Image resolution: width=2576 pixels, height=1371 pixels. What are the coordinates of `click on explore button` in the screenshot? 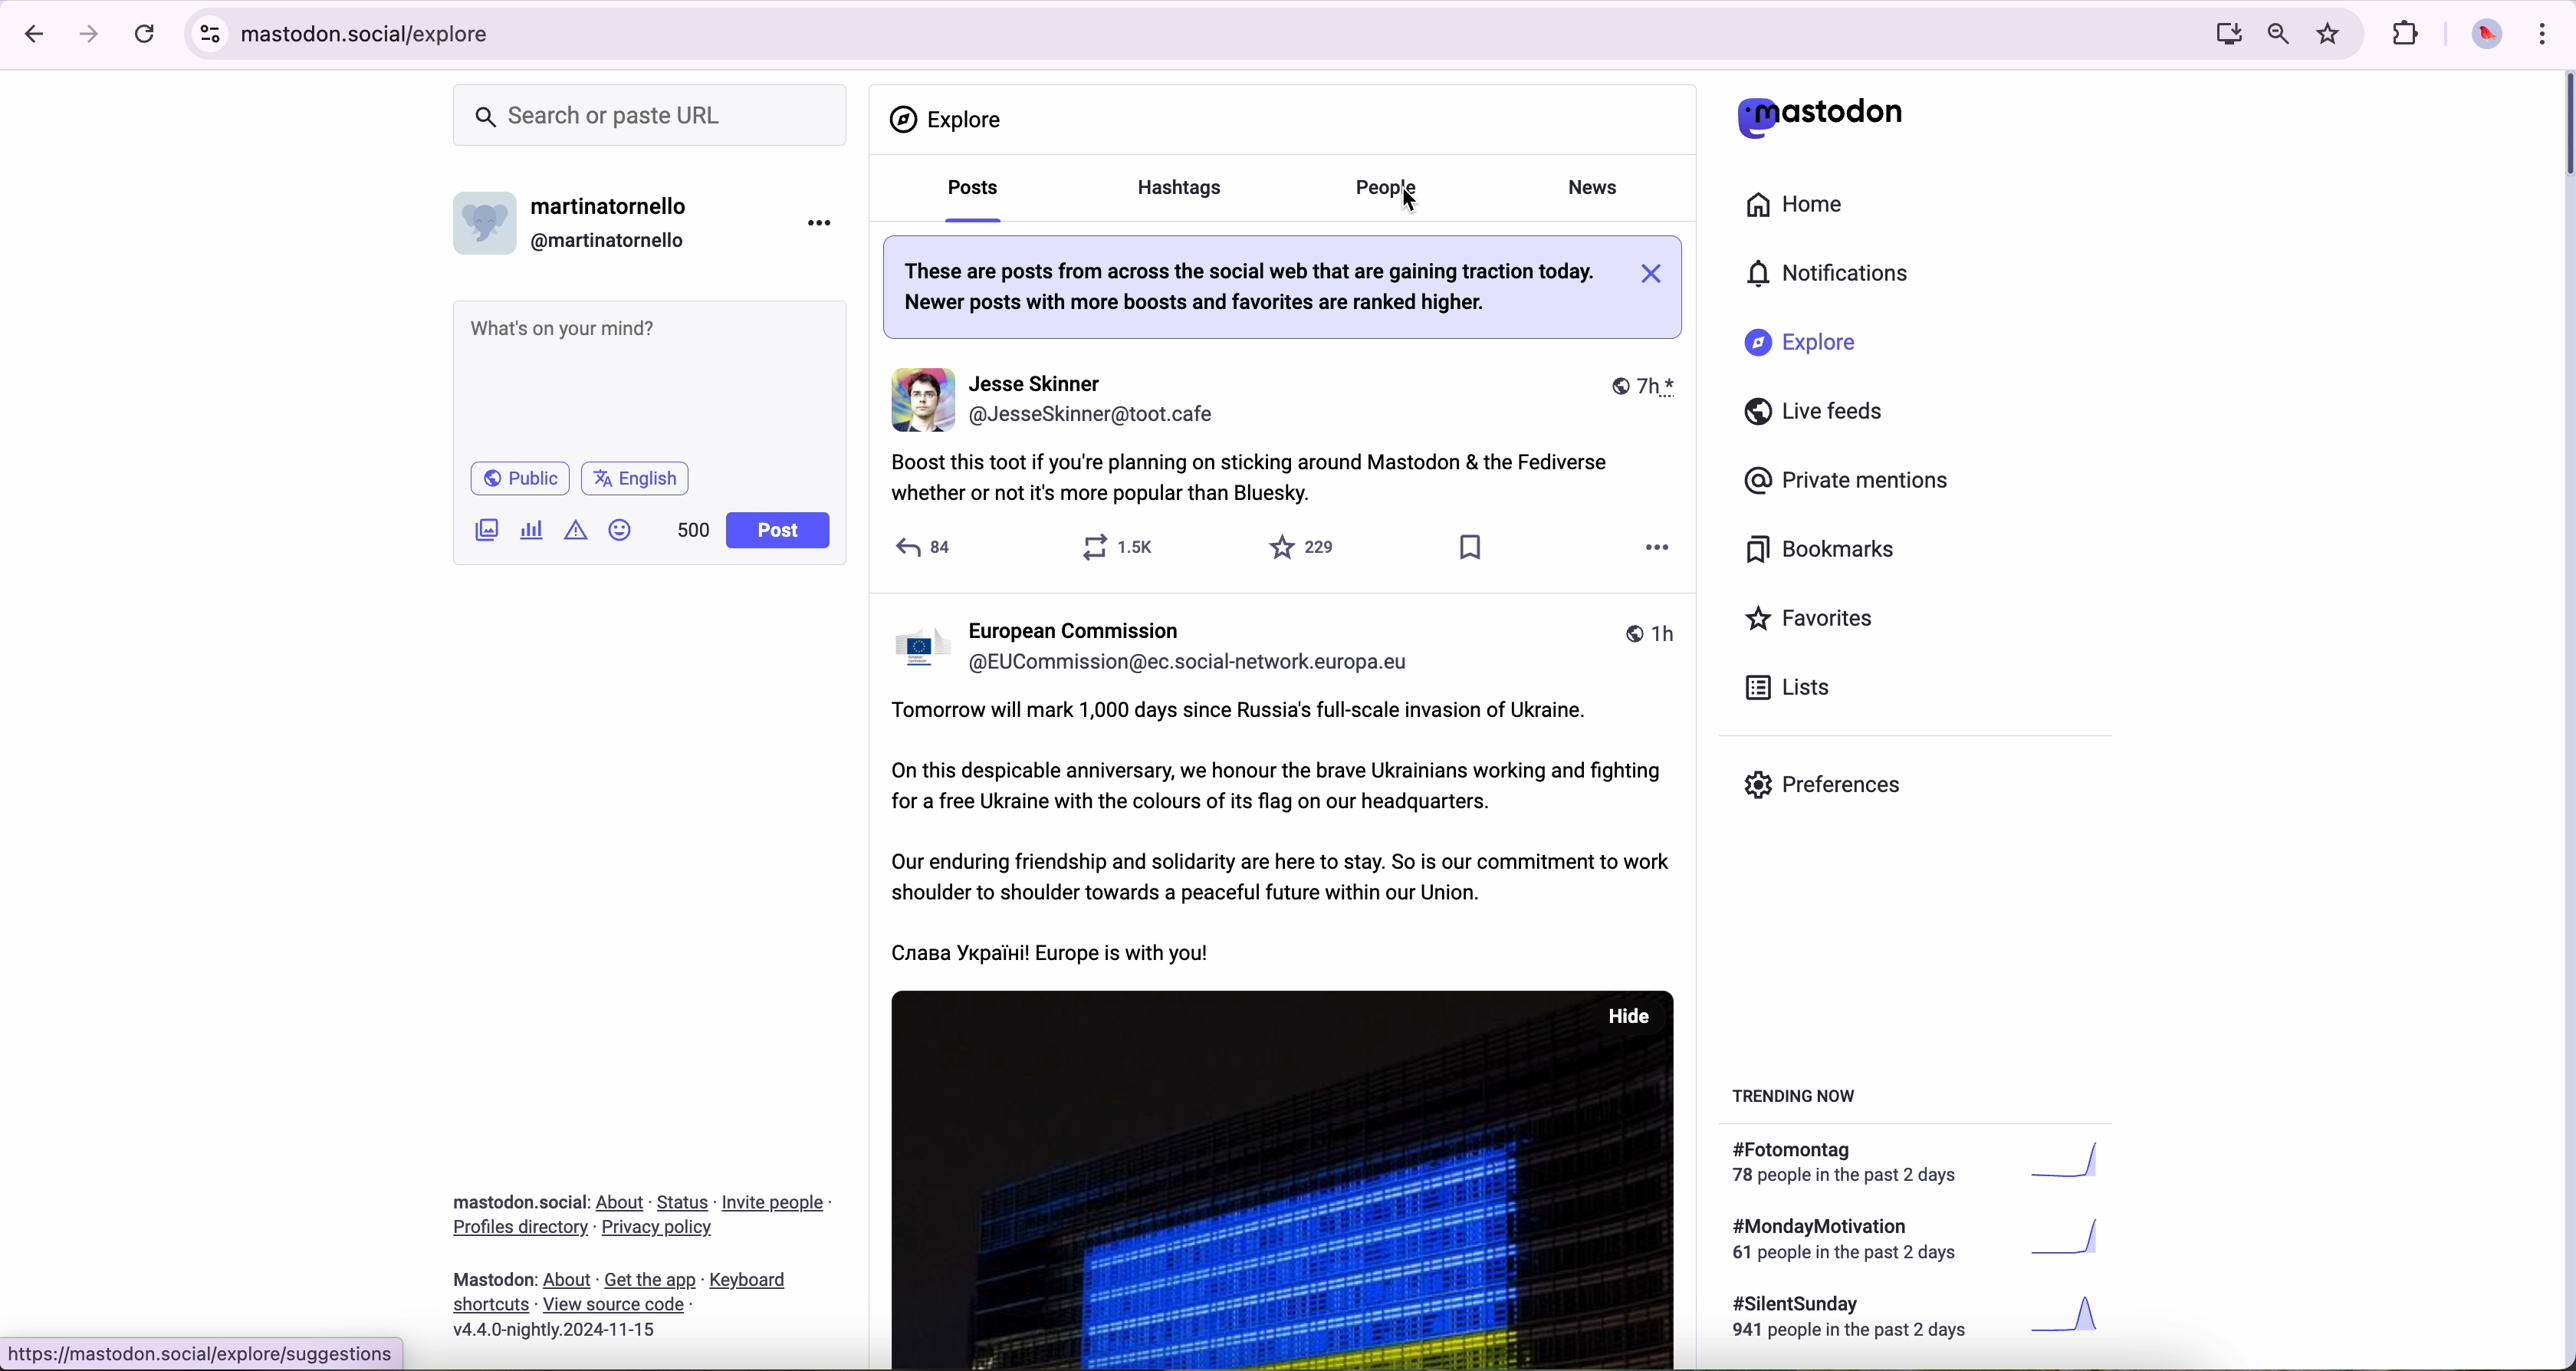 It's located at (1806, 352).